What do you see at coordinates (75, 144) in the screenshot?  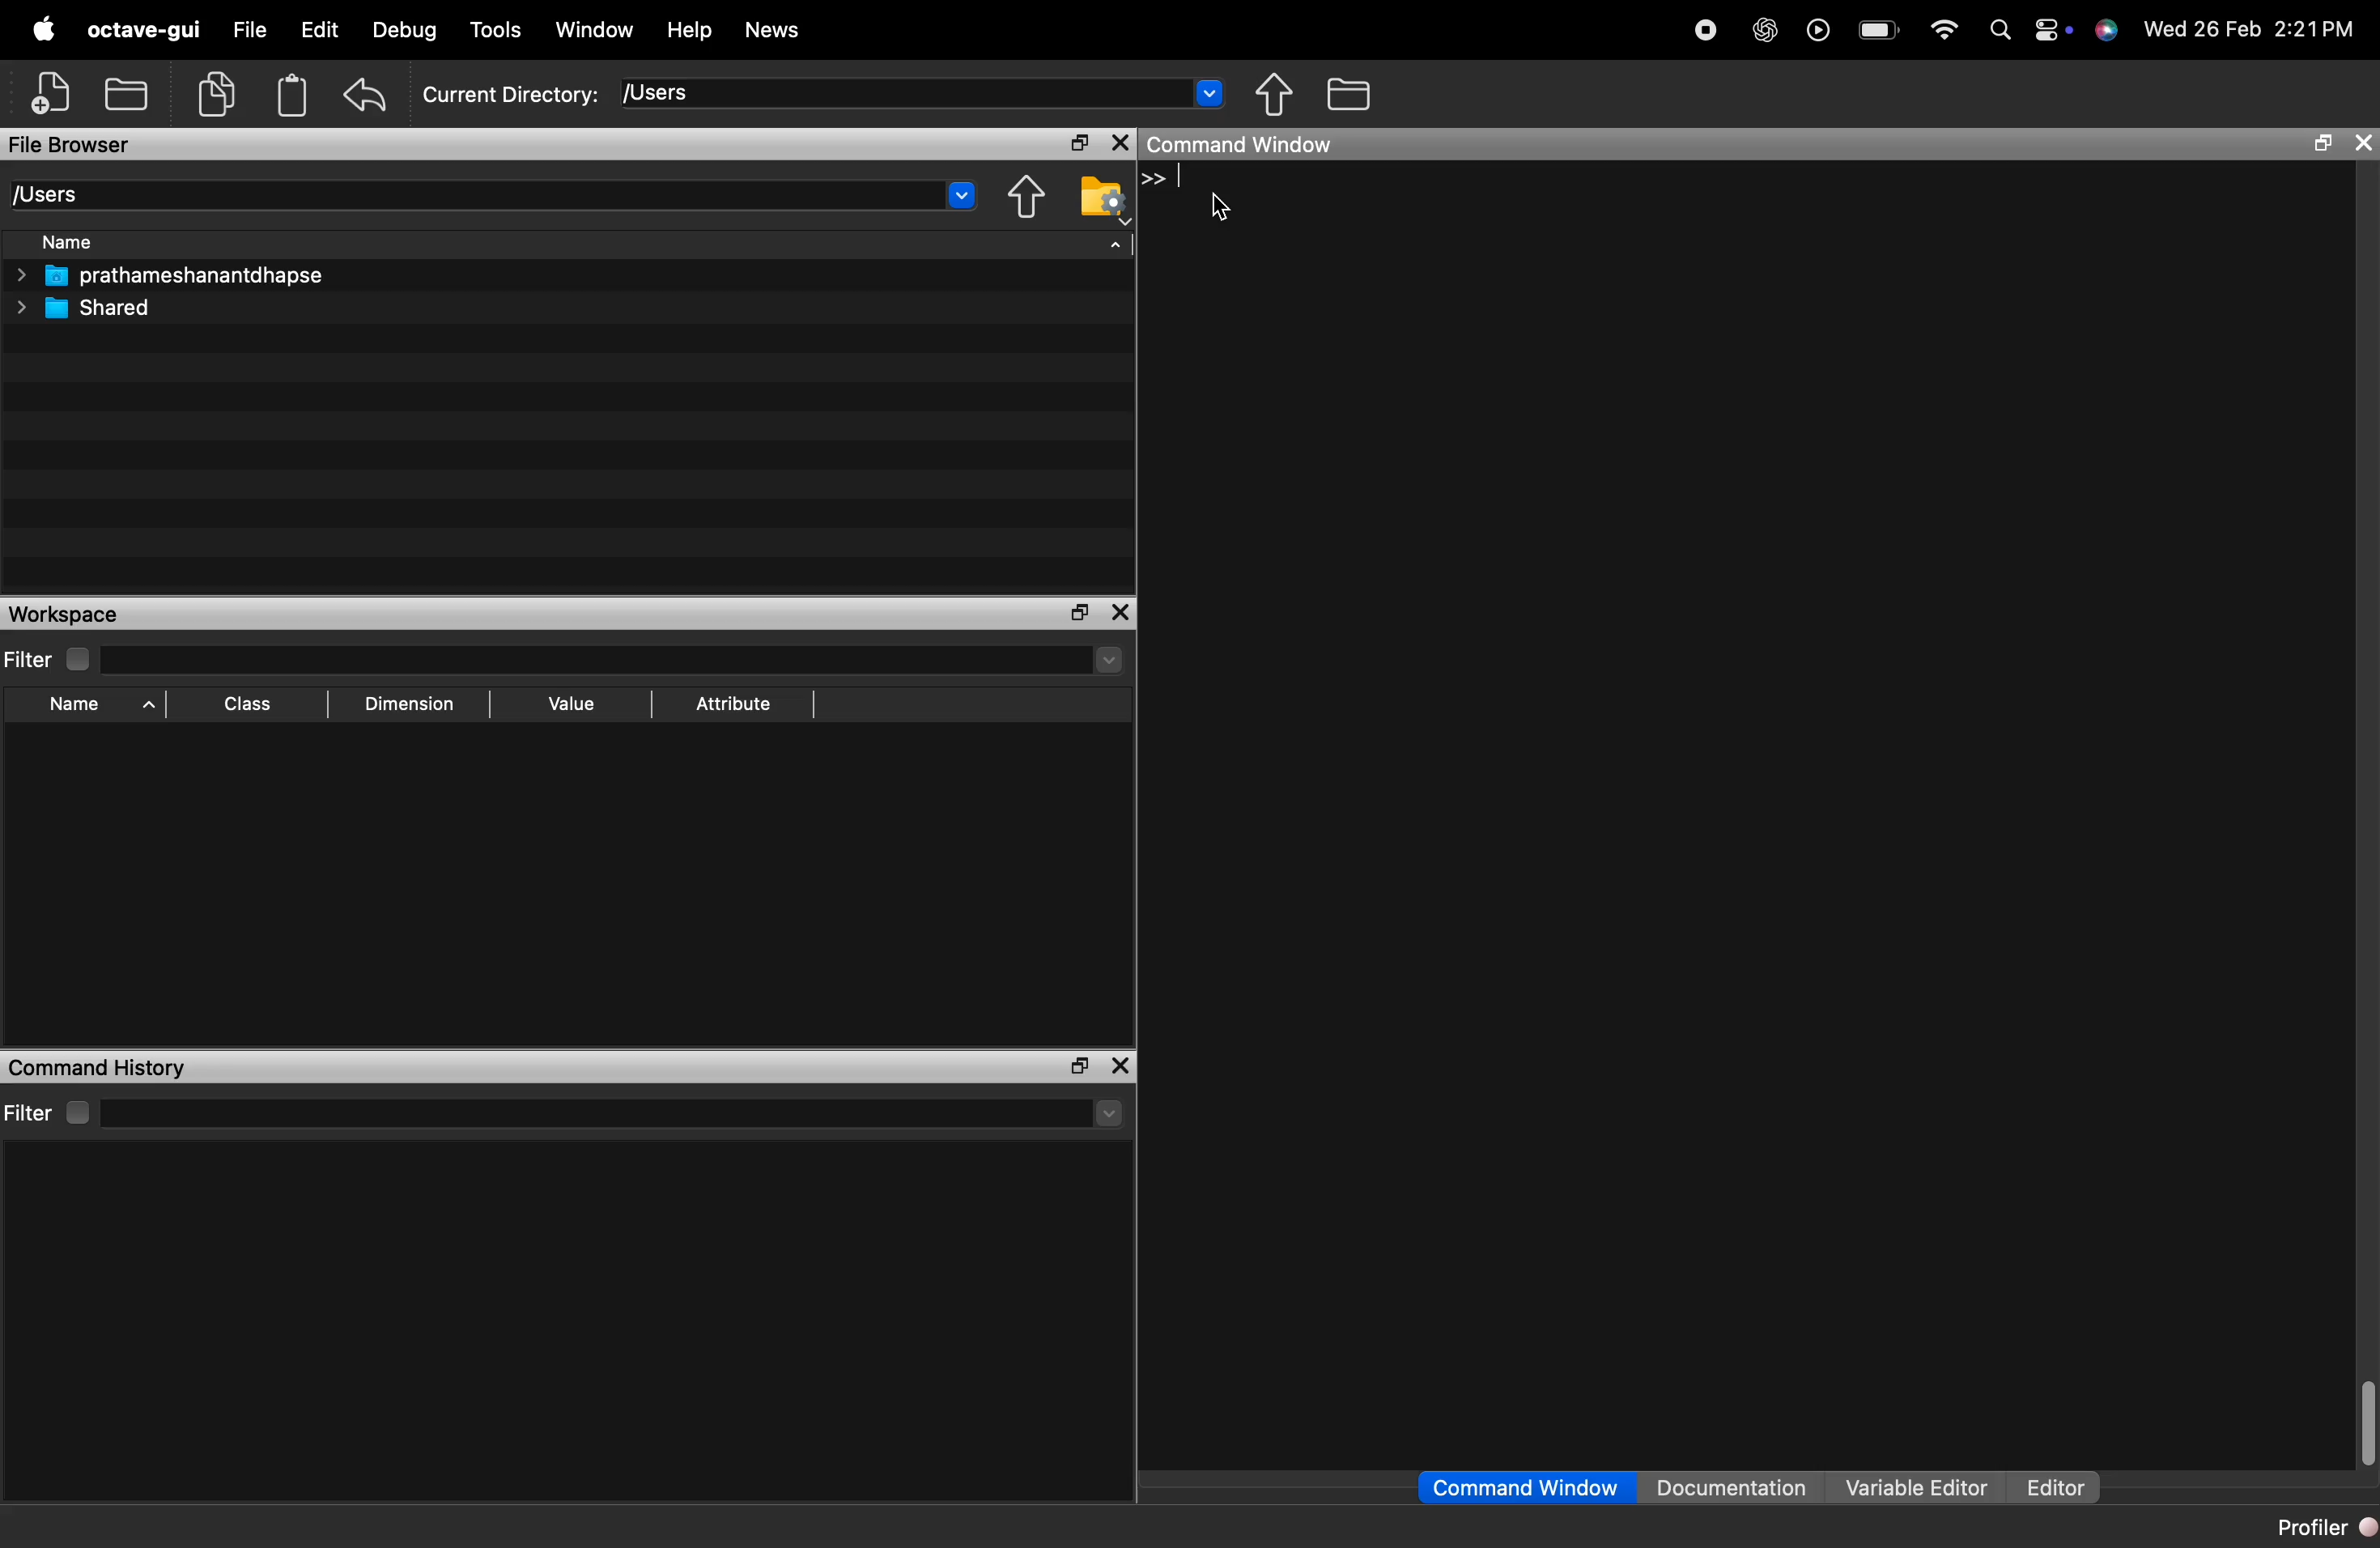 I see `File Browser` at bounding box center [75, 144].